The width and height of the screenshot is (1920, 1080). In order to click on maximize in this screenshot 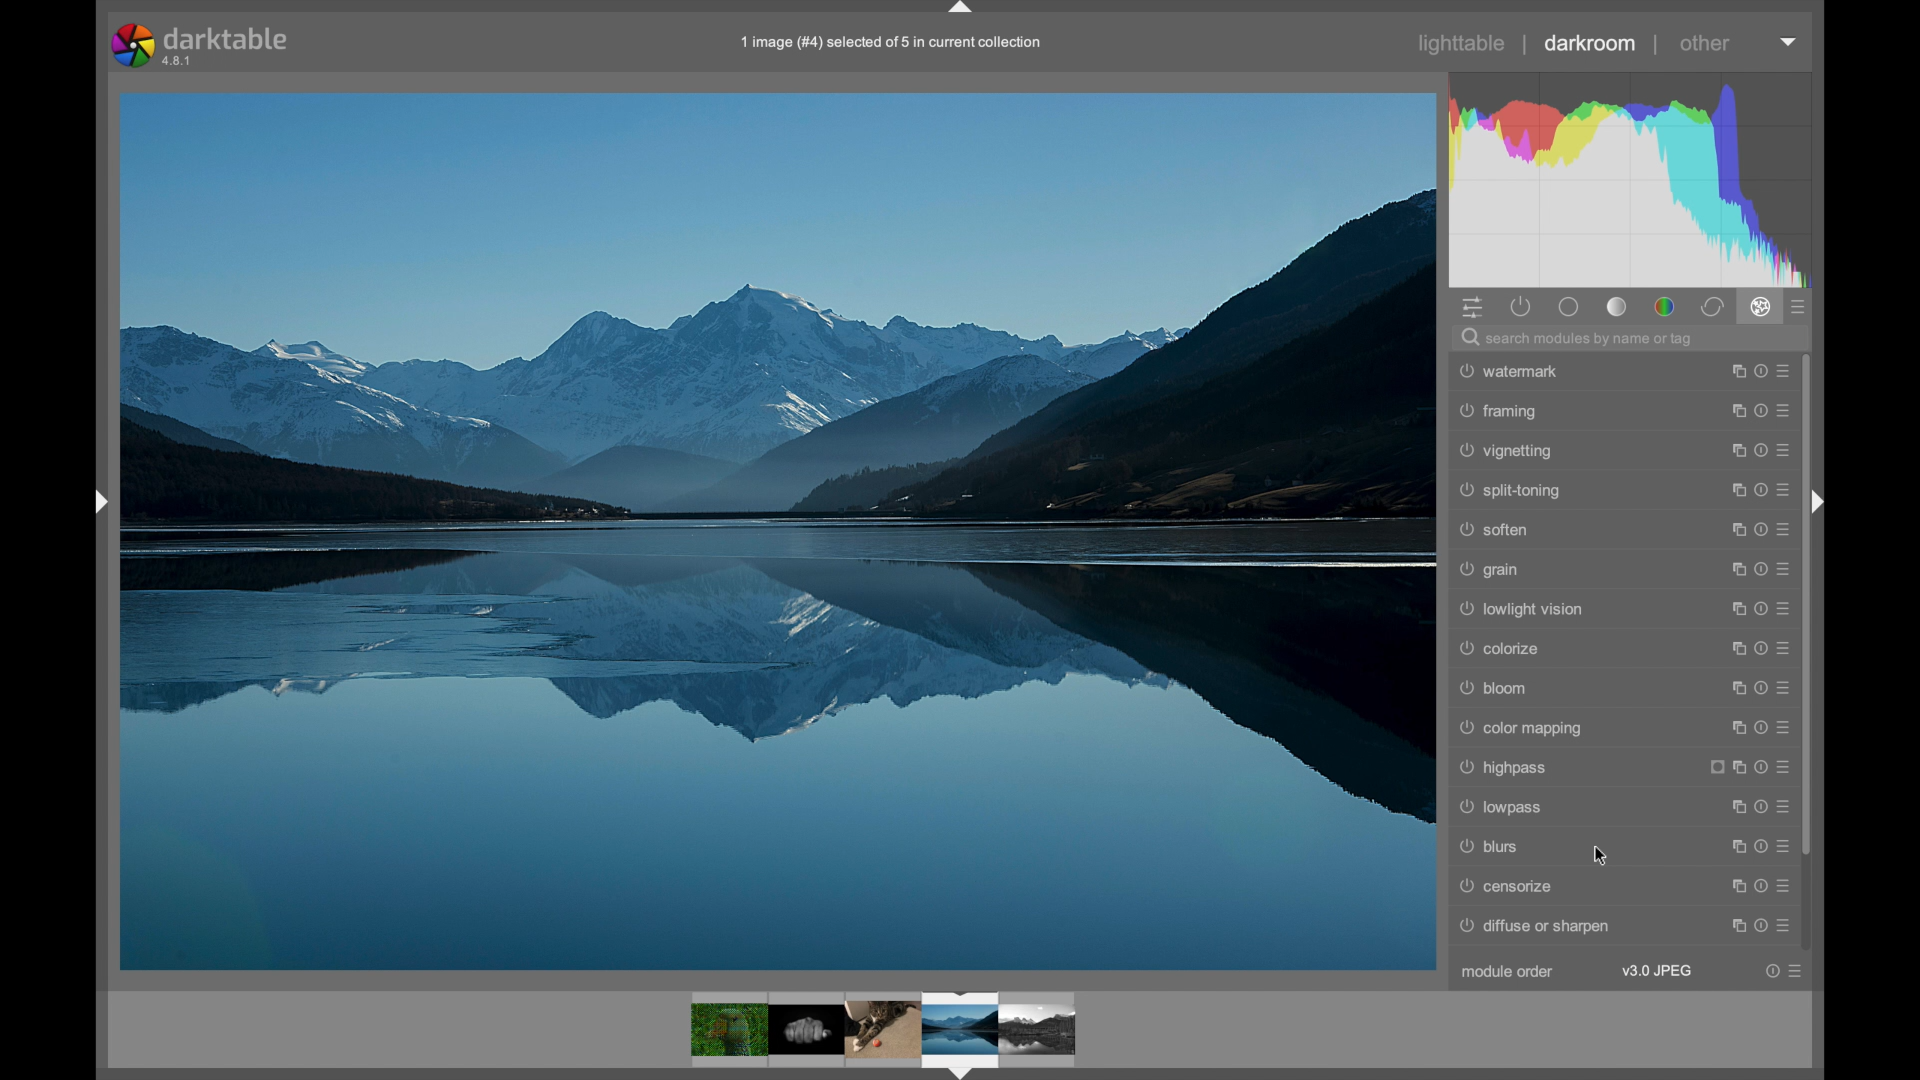, I will do `click(1734, 569)`.